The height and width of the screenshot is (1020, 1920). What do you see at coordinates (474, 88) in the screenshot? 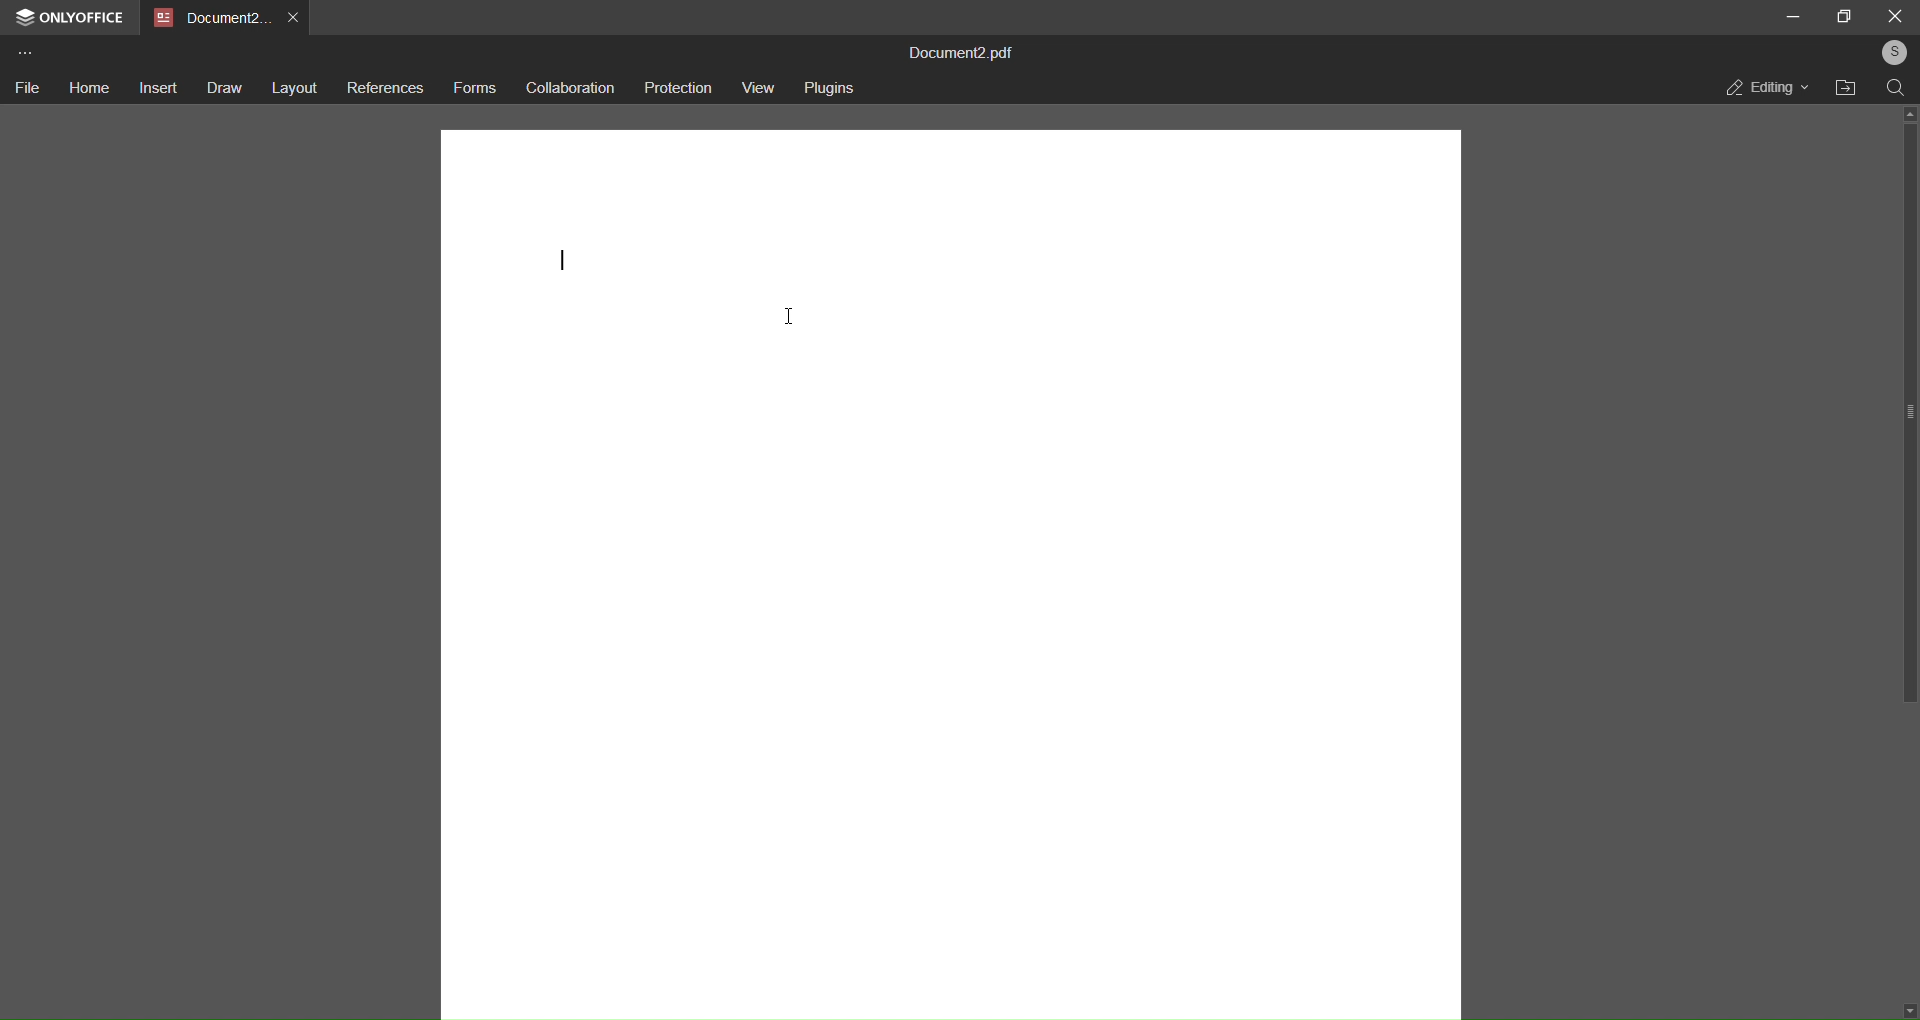
I see `forms` at bounding box center [474, 88].